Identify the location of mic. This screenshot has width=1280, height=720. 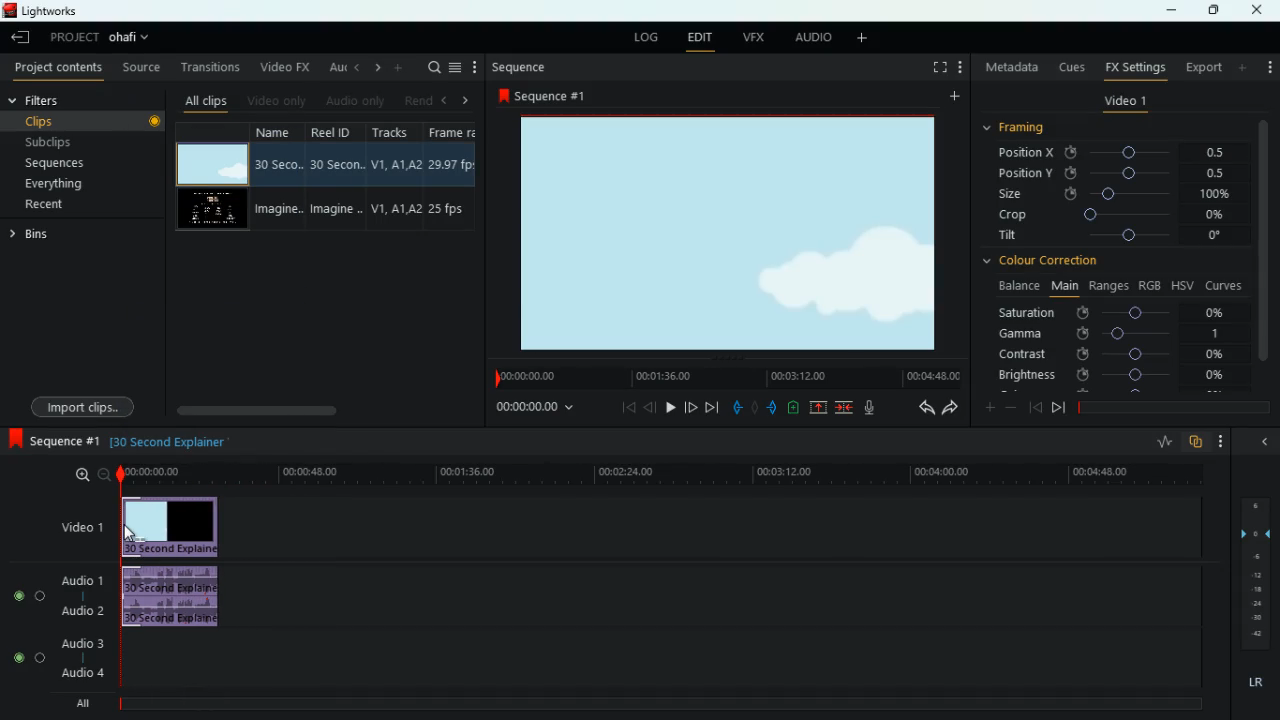
(868, 409).